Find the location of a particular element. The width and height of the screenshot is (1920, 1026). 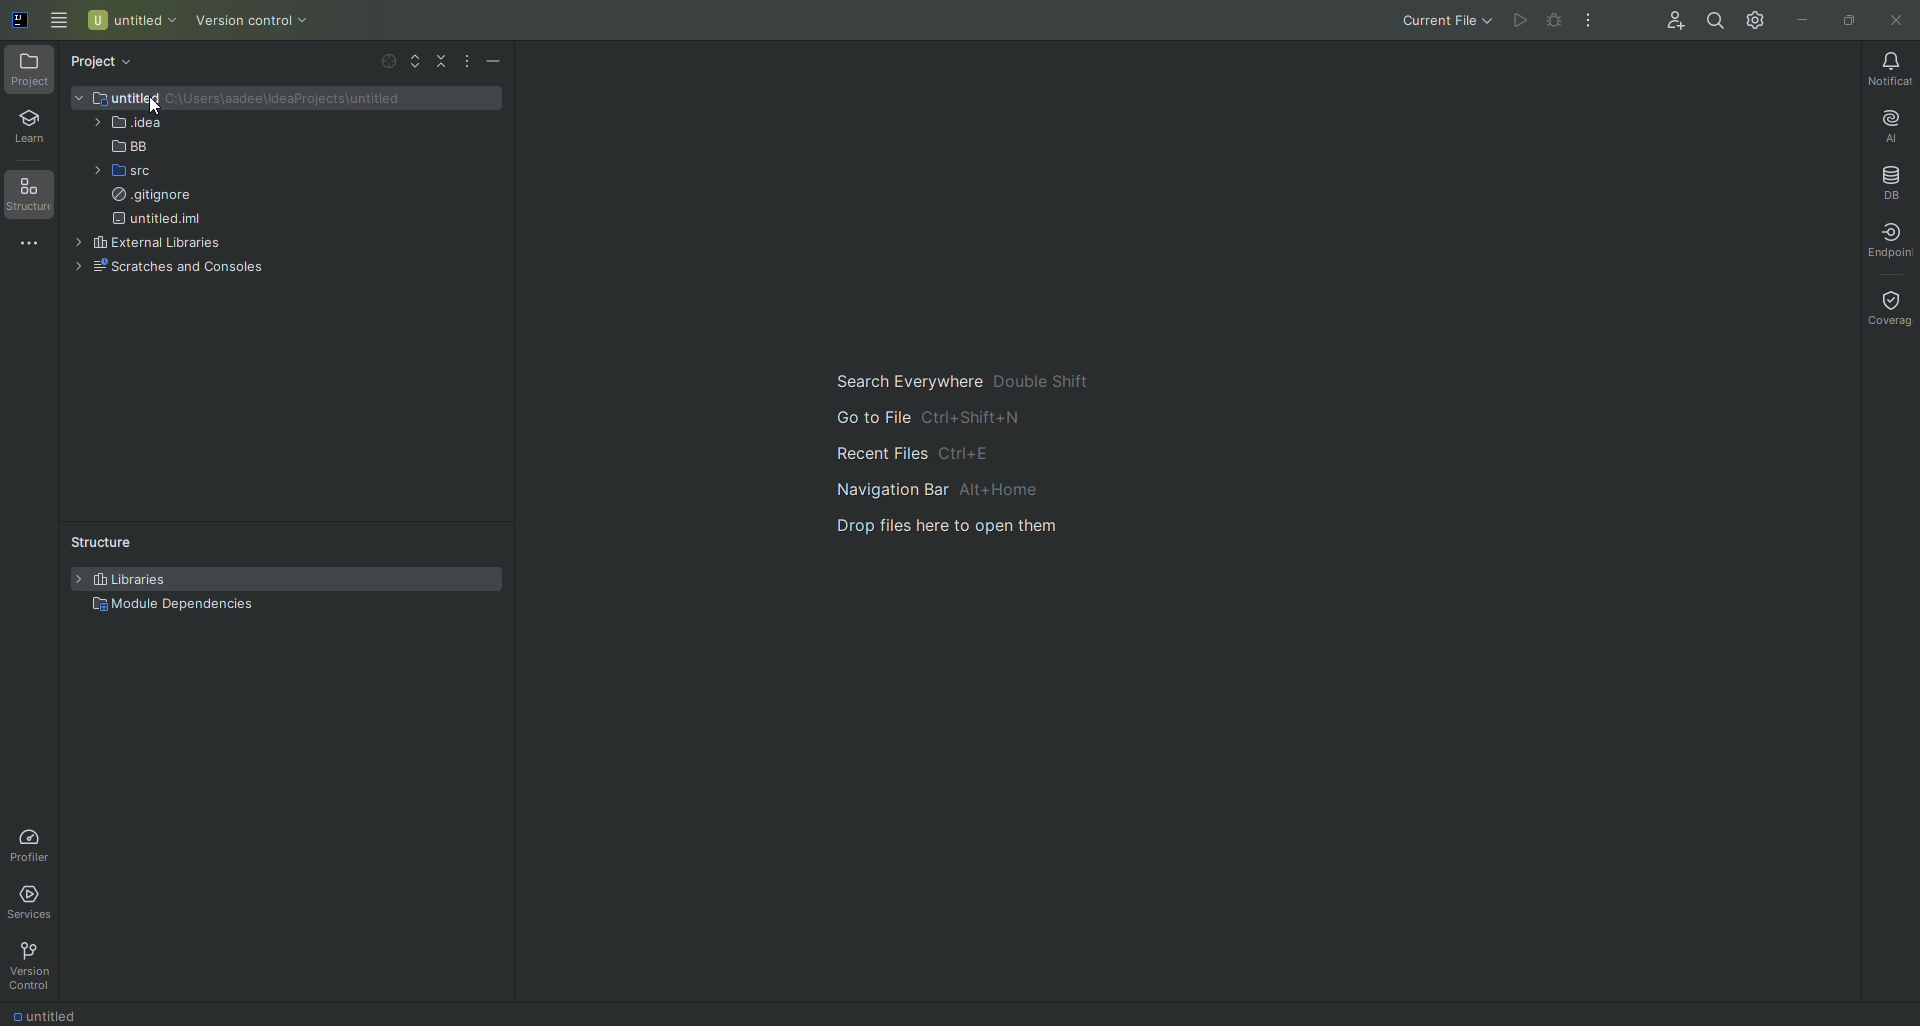

Main Menu is located at coordinates (59, 21).